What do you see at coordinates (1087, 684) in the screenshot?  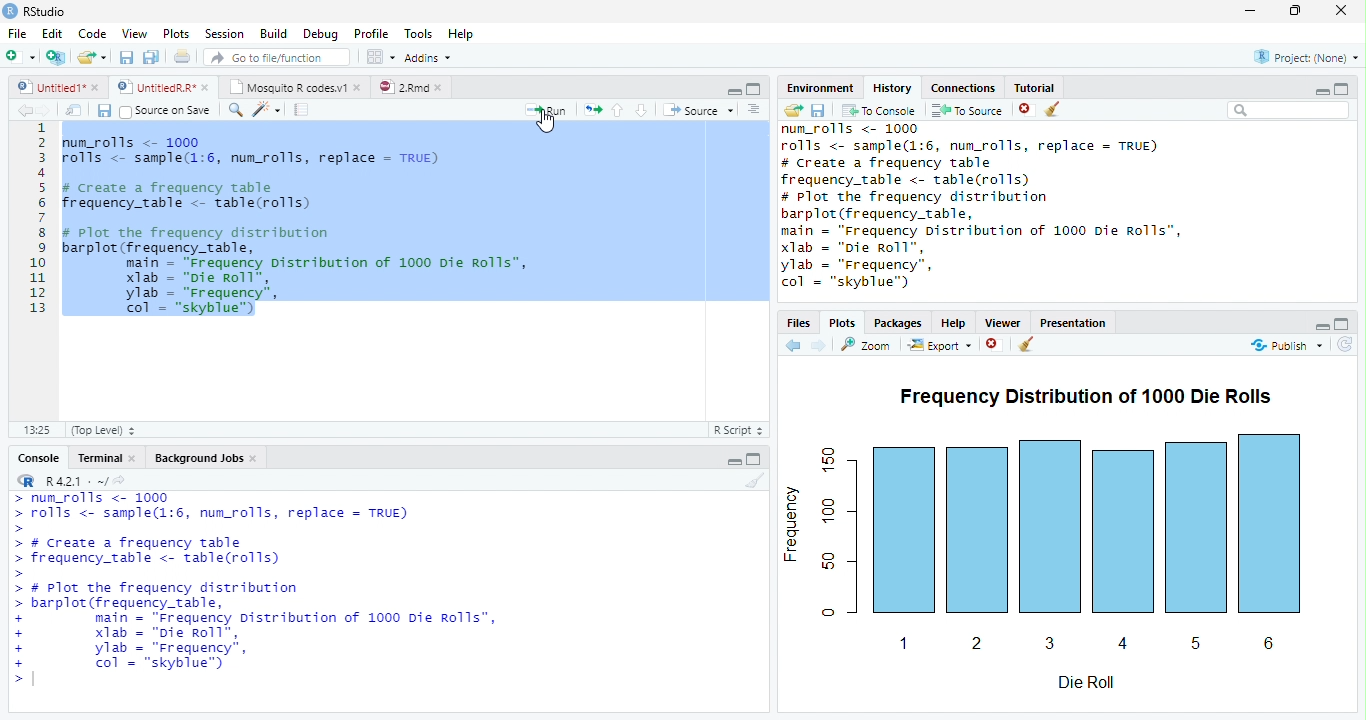 I see `Die Roll` at bounding box center [1087, 684].